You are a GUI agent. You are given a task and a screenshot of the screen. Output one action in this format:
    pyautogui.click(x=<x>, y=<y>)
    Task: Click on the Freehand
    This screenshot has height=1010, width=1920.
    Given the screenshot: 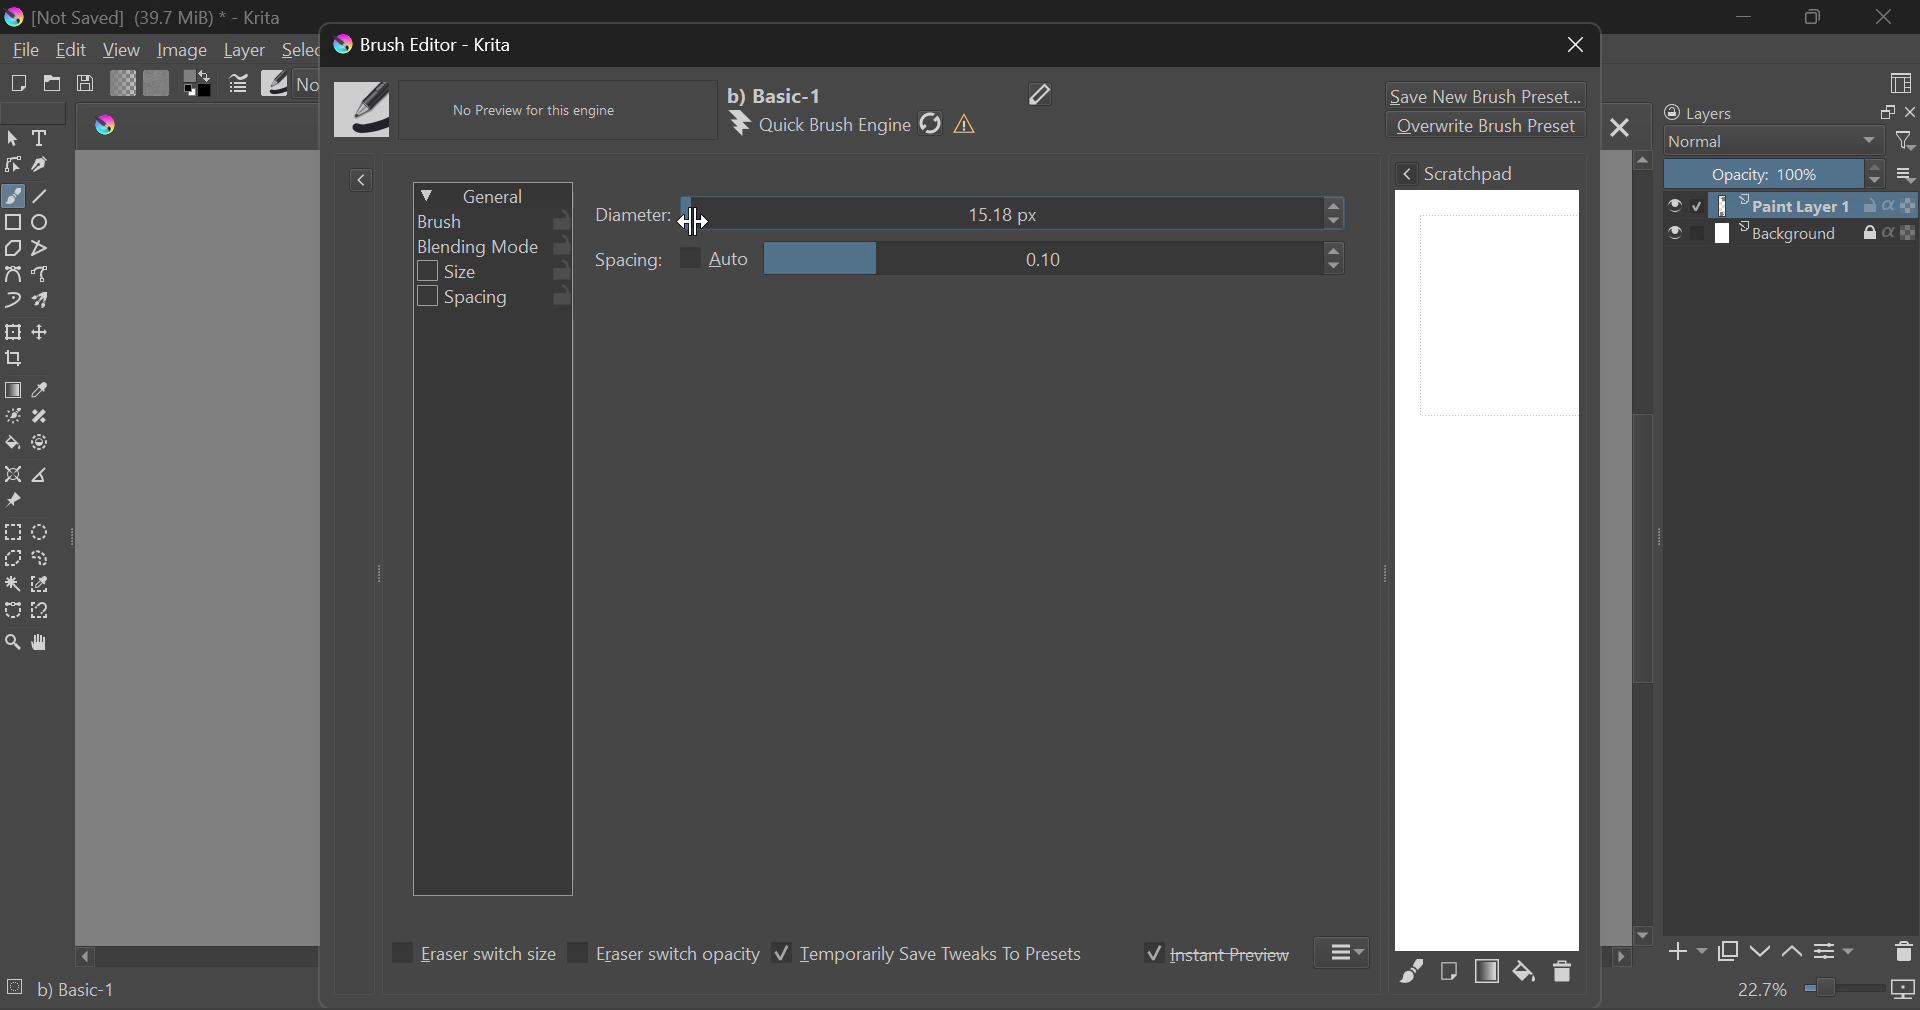 What is the action you would take?
    pyautogui.click(x=13, y=196)
    